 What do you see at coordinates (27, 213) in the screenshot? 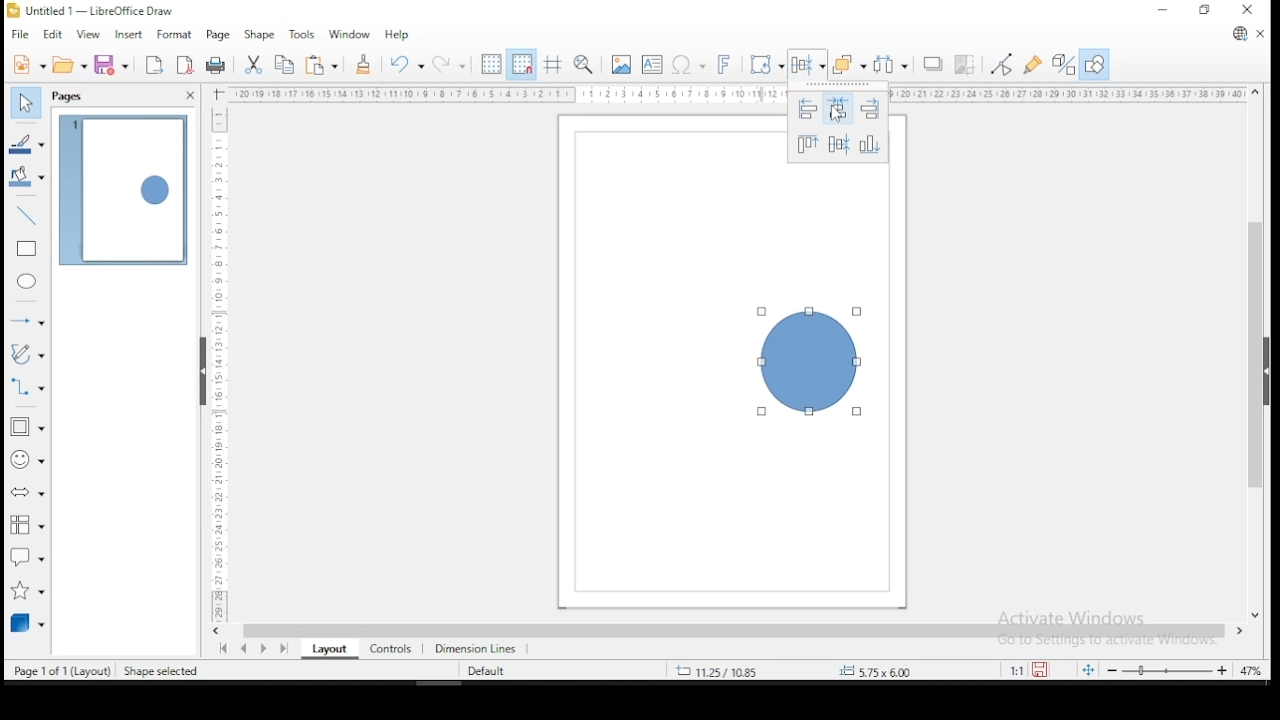
I see `insert line` at bounding box center [27, 213].